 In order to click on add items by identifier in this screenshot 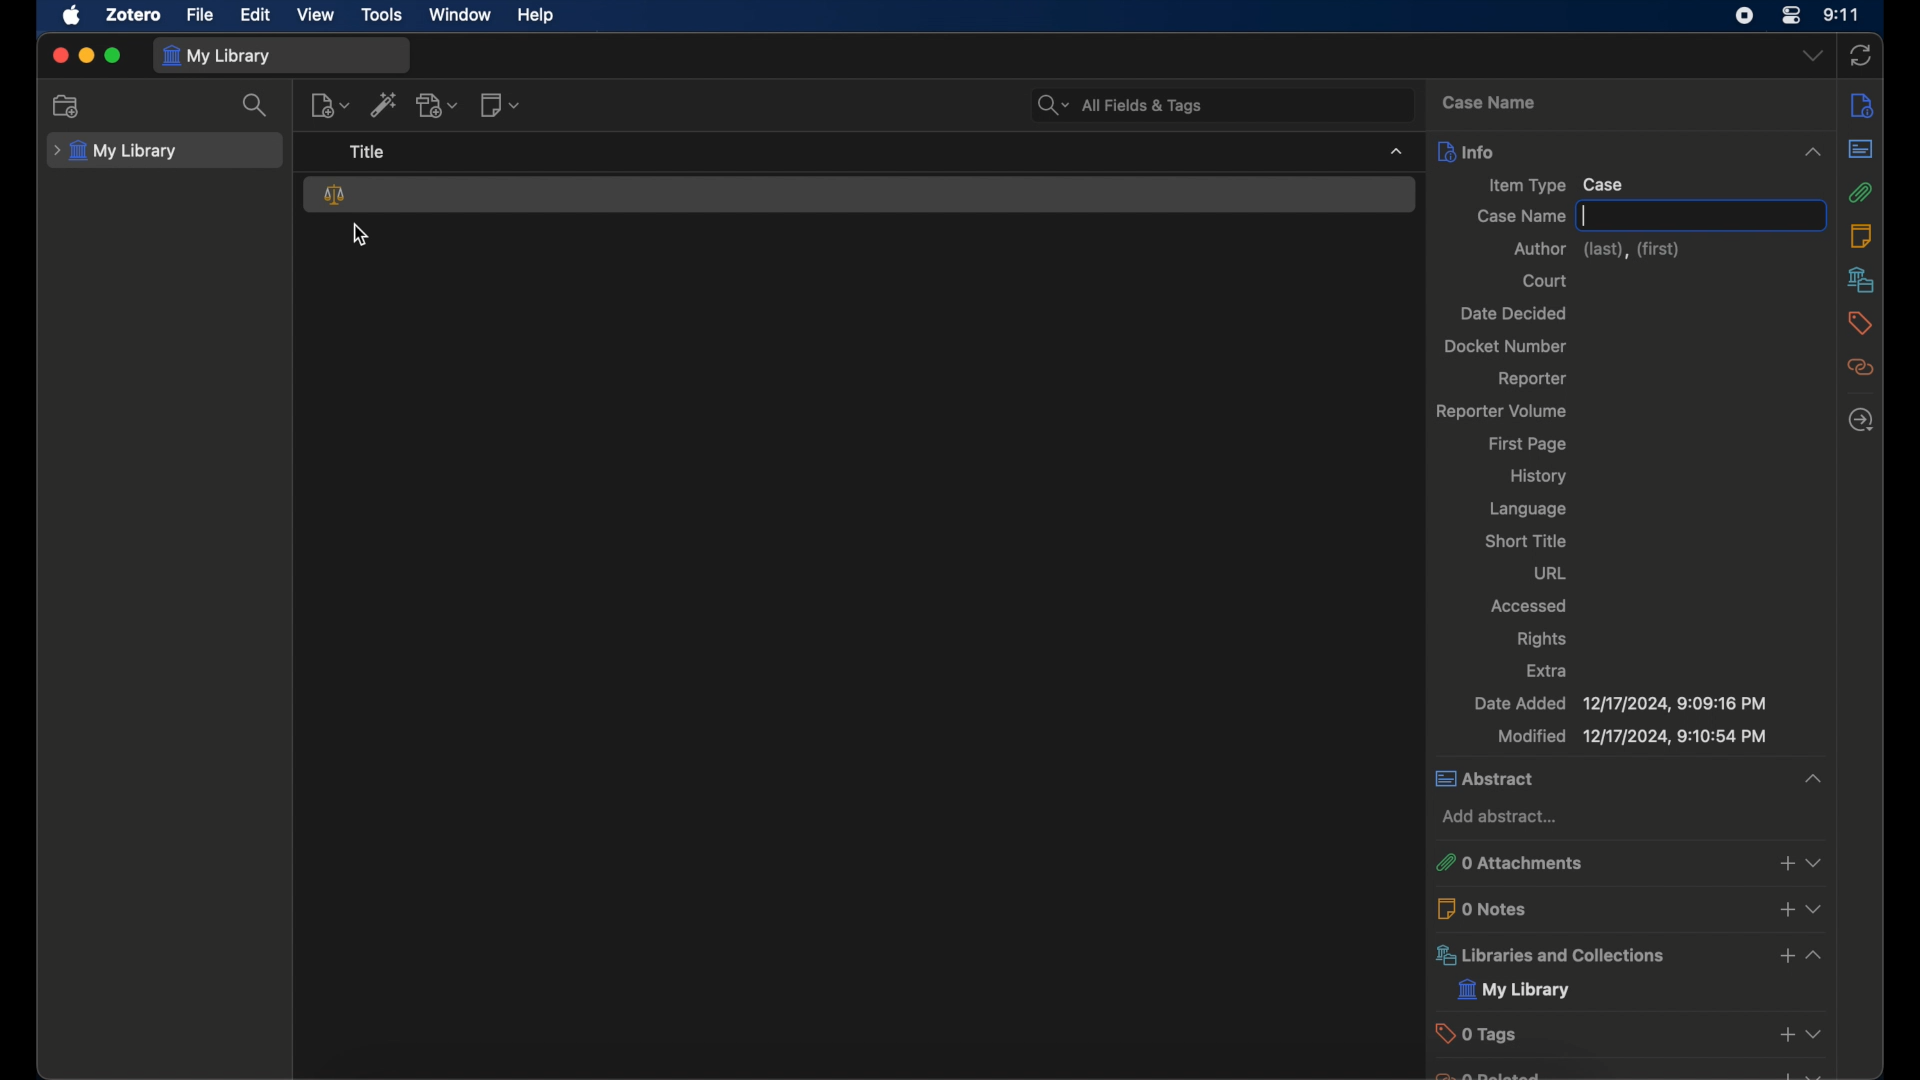, I will do `click(384, 104)`.